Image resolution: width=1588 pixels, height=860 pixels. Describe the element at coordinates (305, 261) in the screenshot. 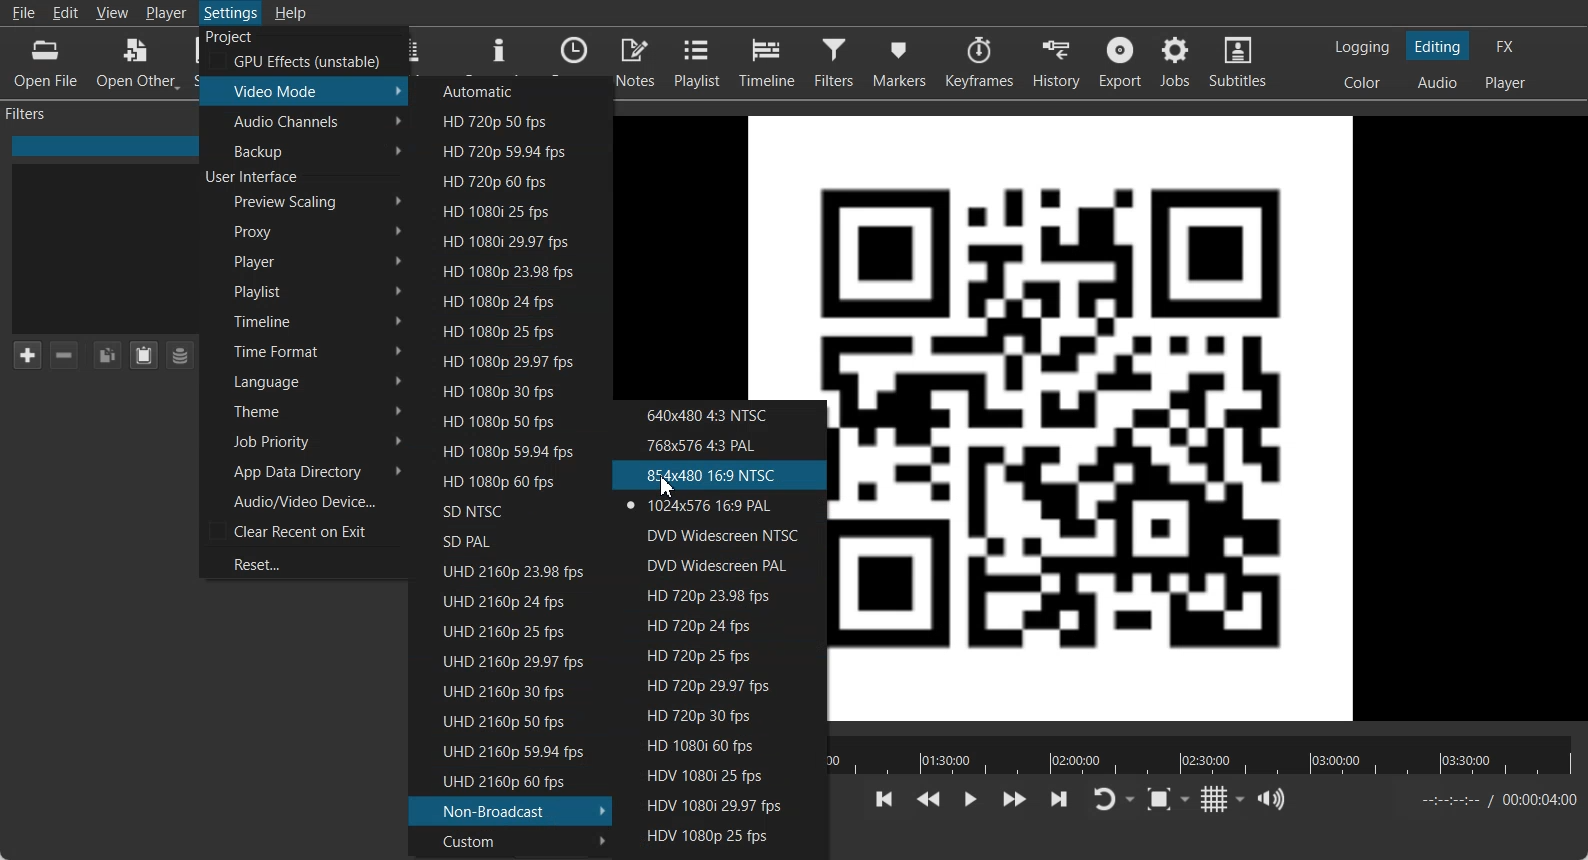

I see `Player` at that location.